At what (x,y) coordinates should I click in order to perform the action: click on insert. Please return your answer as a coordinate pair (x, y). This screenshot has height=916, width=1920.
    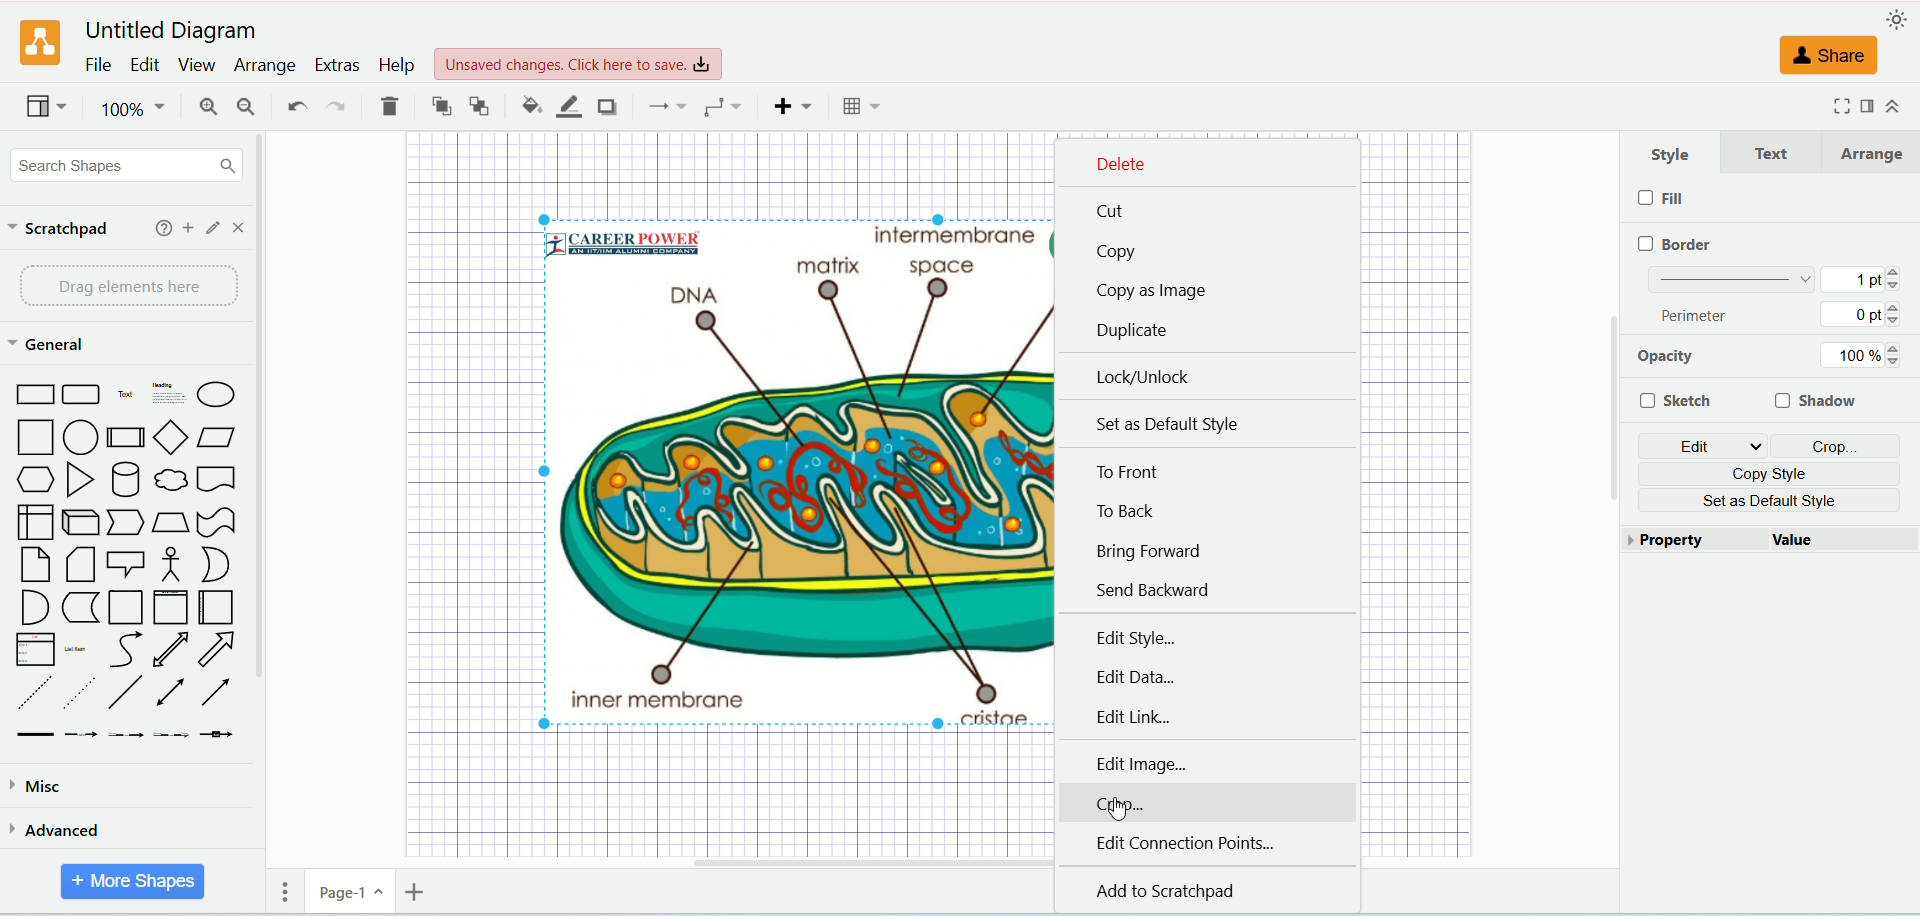
    Looking at the image, I should click on (793, 106).